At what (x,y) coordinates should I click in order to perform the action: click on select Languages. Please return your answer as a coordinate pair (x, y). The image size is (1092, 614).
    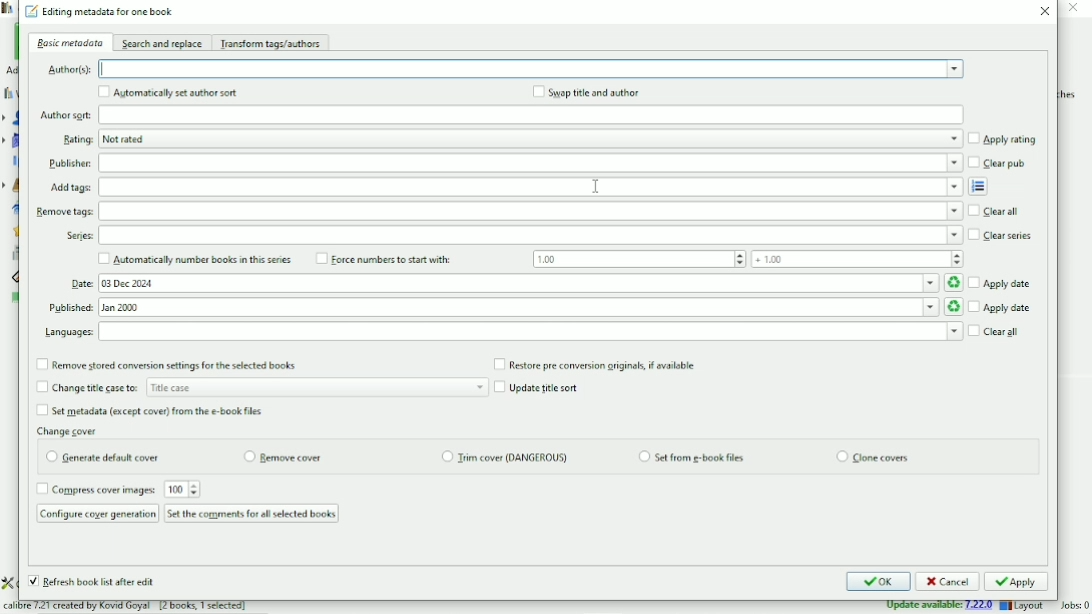
    Looking at the image, I should click on (529, 331).